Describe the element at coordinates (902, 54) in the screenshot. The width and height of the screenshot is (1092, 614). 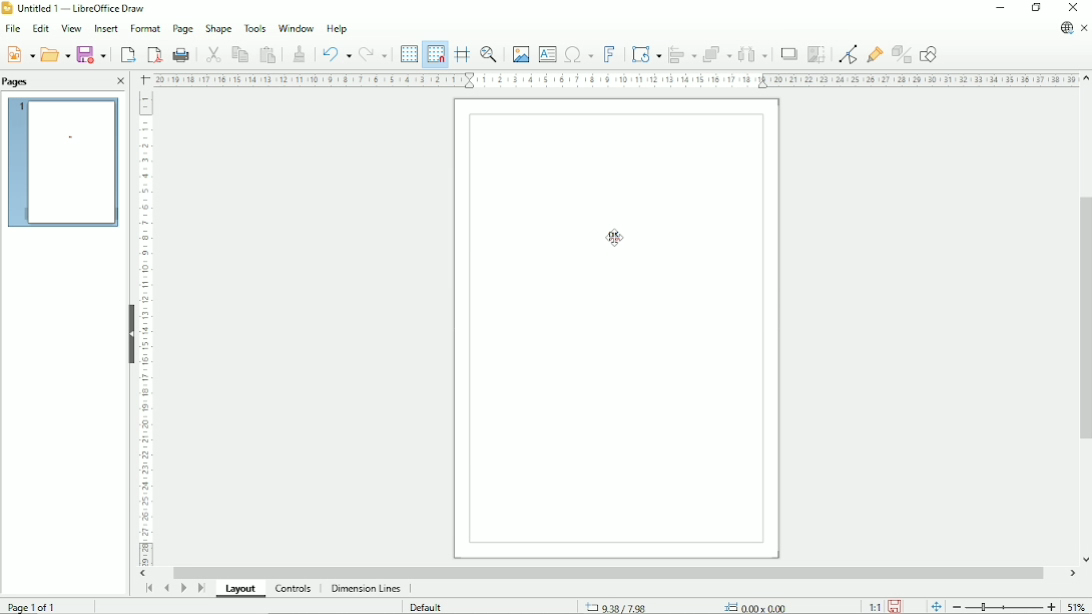
I see `Toggle extrusion` at that location.